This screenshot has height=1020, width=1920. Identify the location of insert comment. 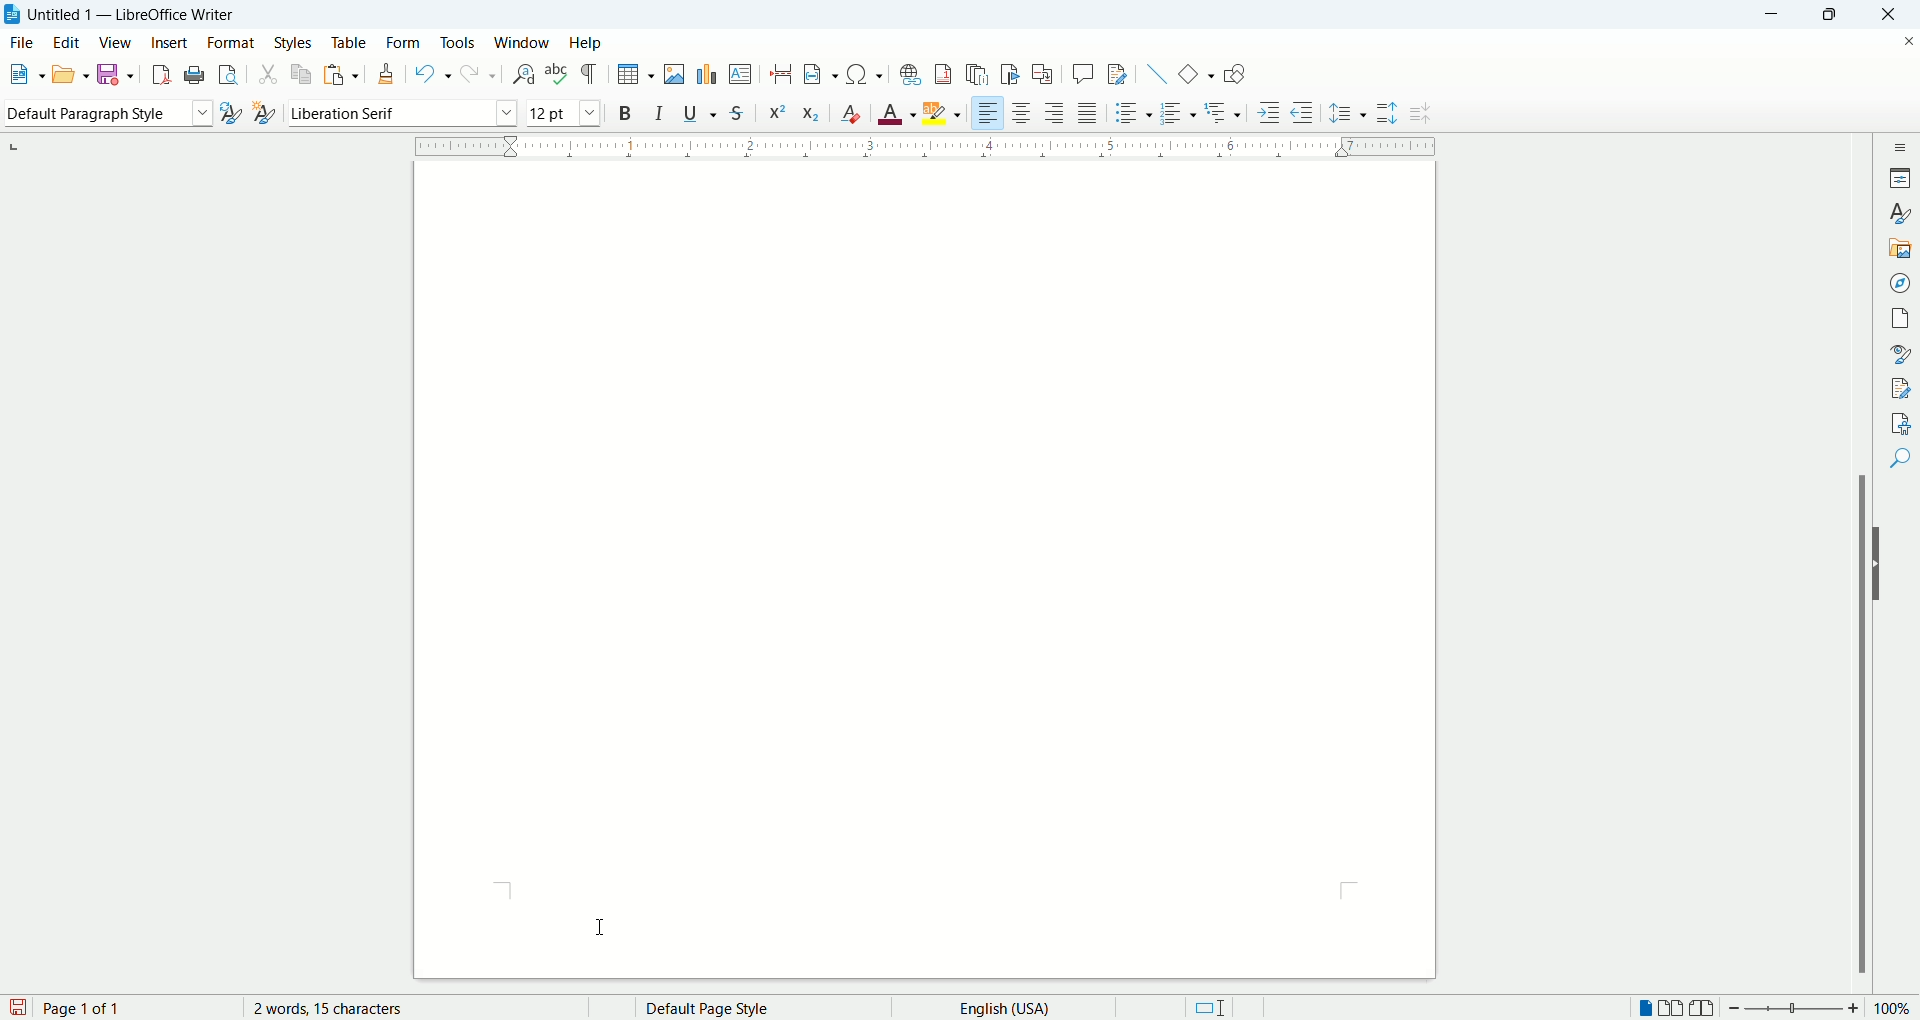
(1083, 73).